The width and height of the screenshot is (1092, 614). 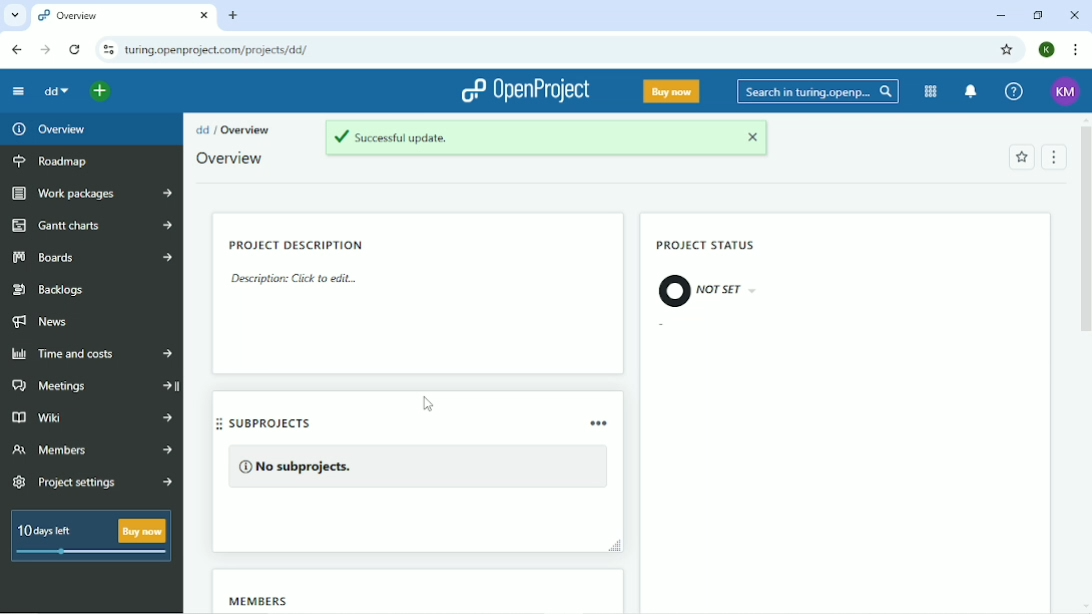 What do you see at coordinates (92, 419) in the screenshot?
I see `Wiki` at bounding box center [92, 419].